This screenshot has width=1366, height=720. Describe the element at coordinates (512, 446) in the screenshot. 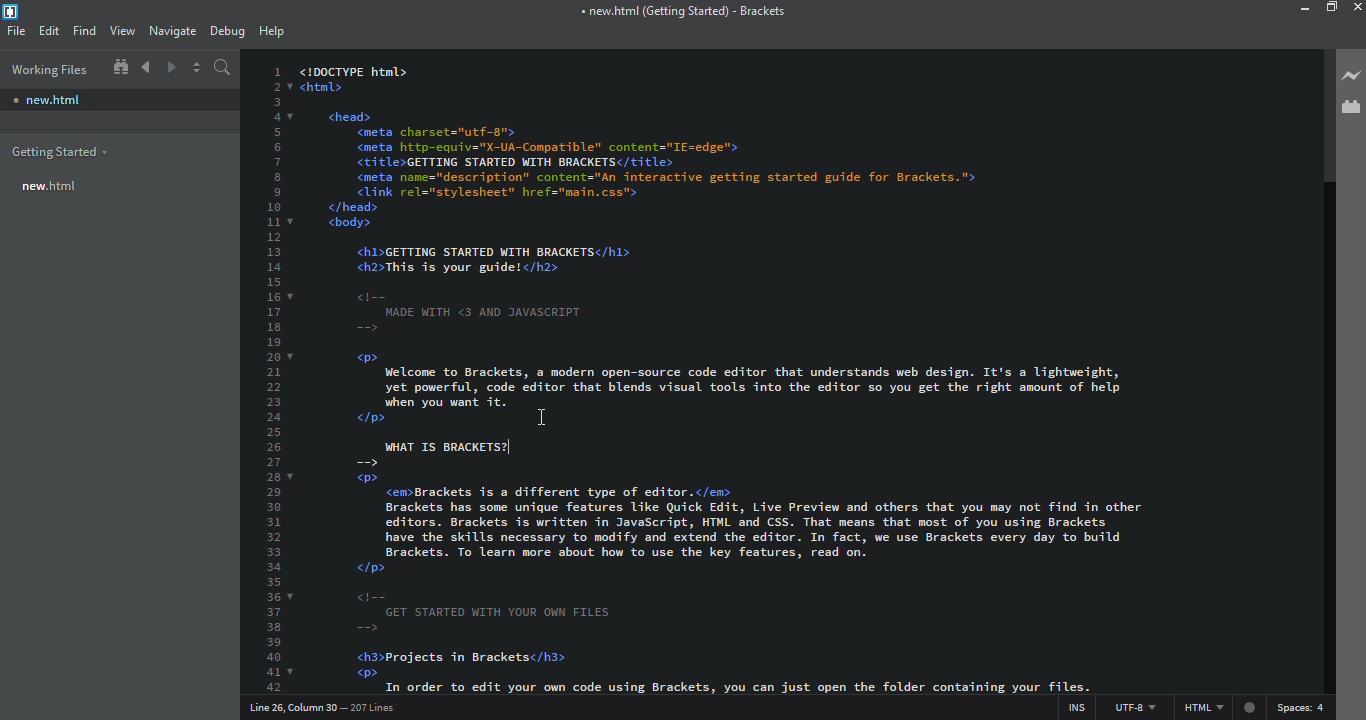

I see `cursor` at that location.